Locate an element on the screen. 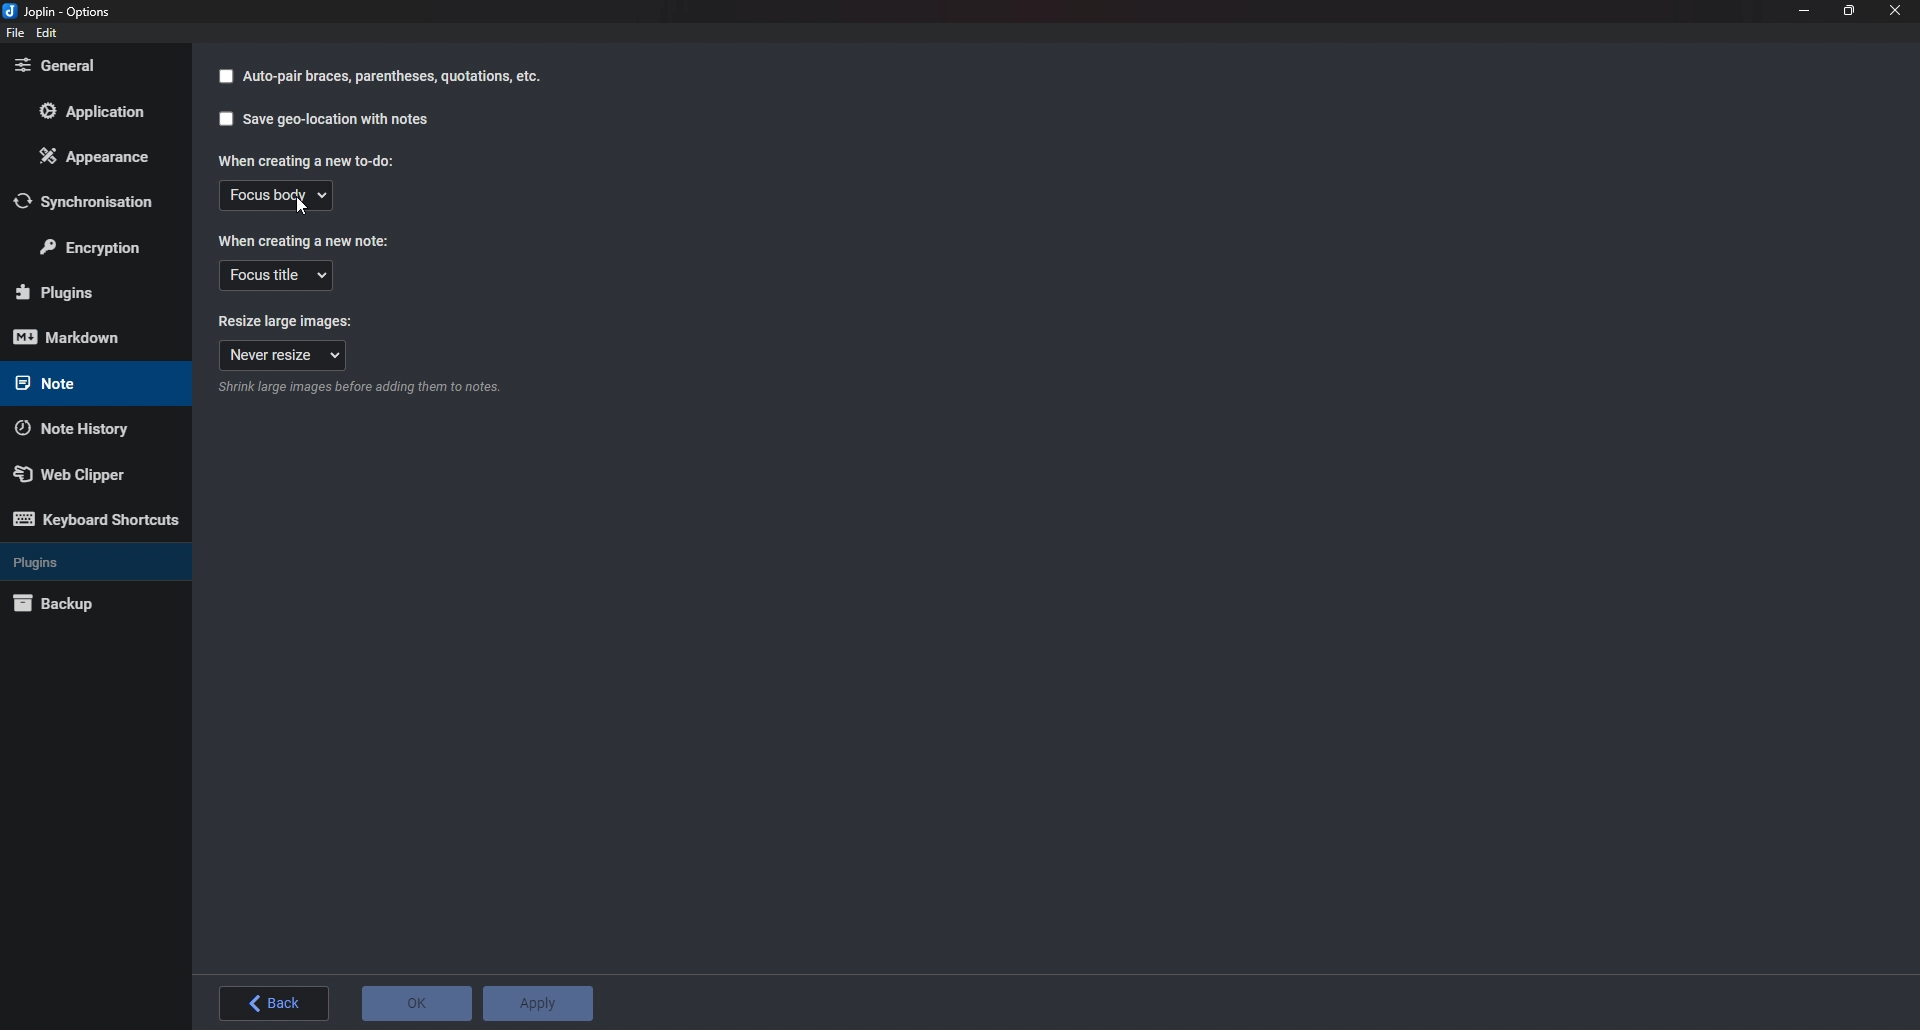 This screenshot has height=1030, width=1920. checkbox is located at coordinates (225, 77).